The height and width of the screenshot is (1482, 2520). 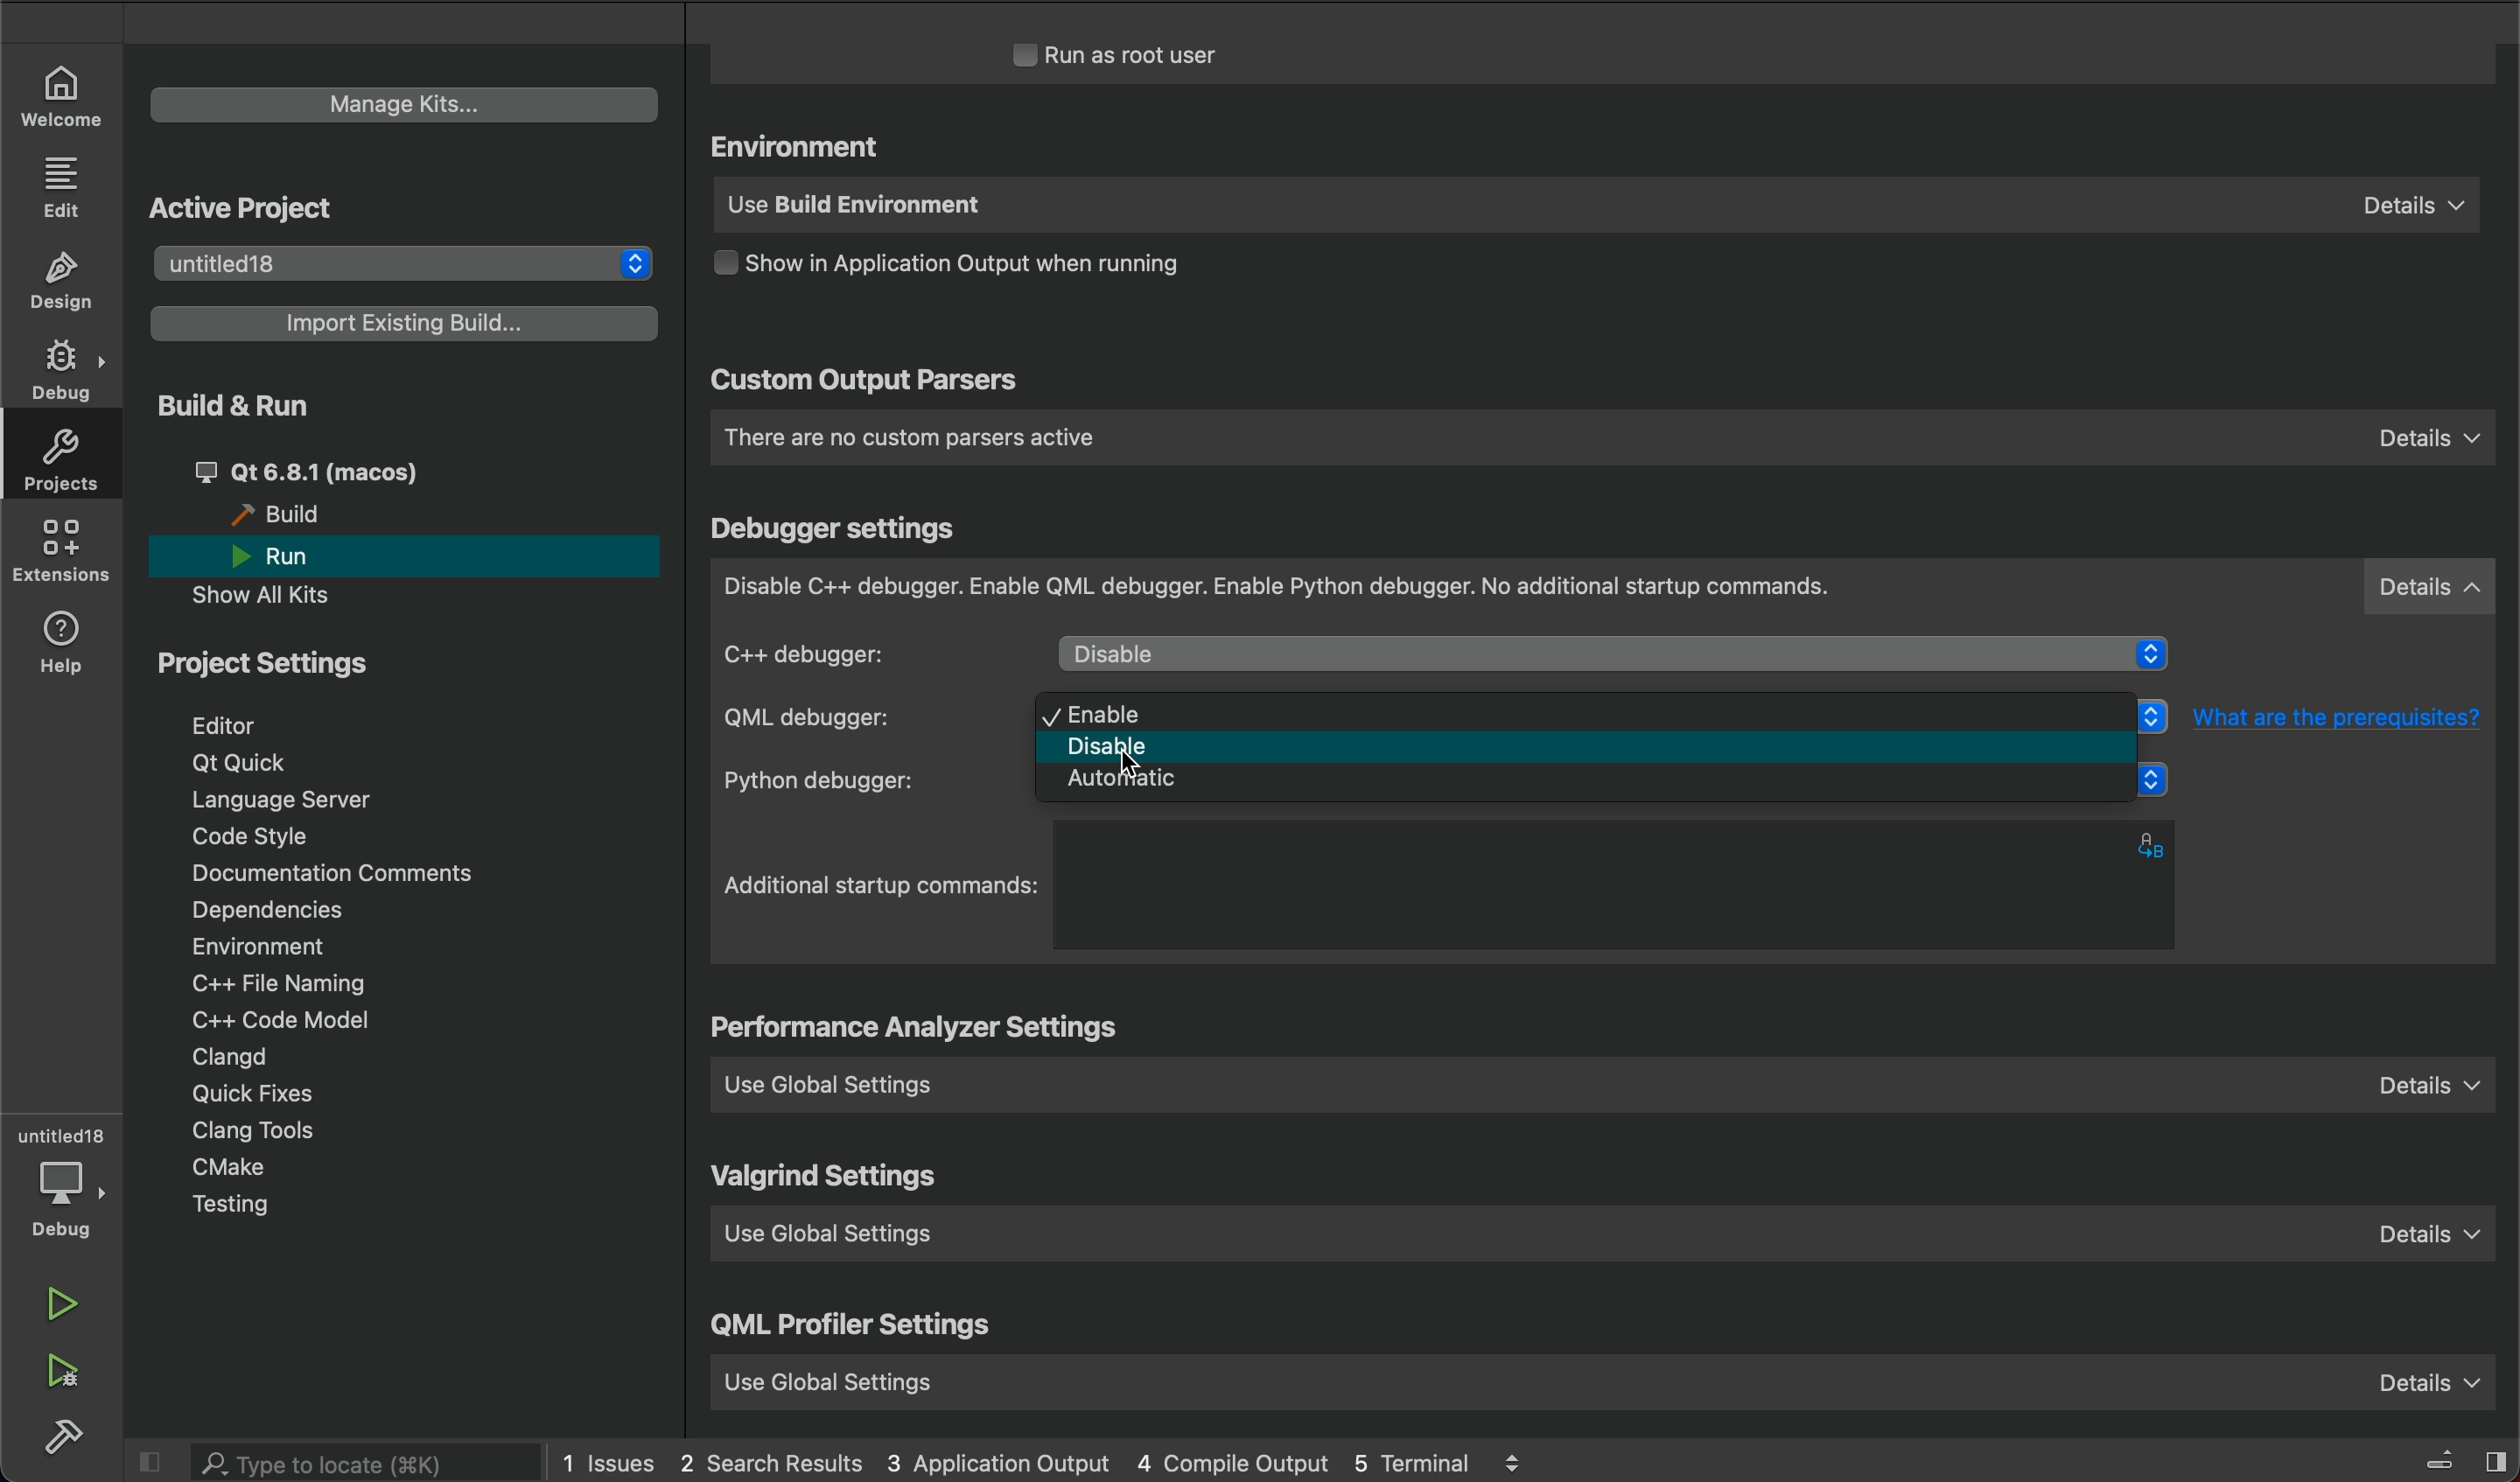 I want to click on testing, so click(x=234, y=1205).